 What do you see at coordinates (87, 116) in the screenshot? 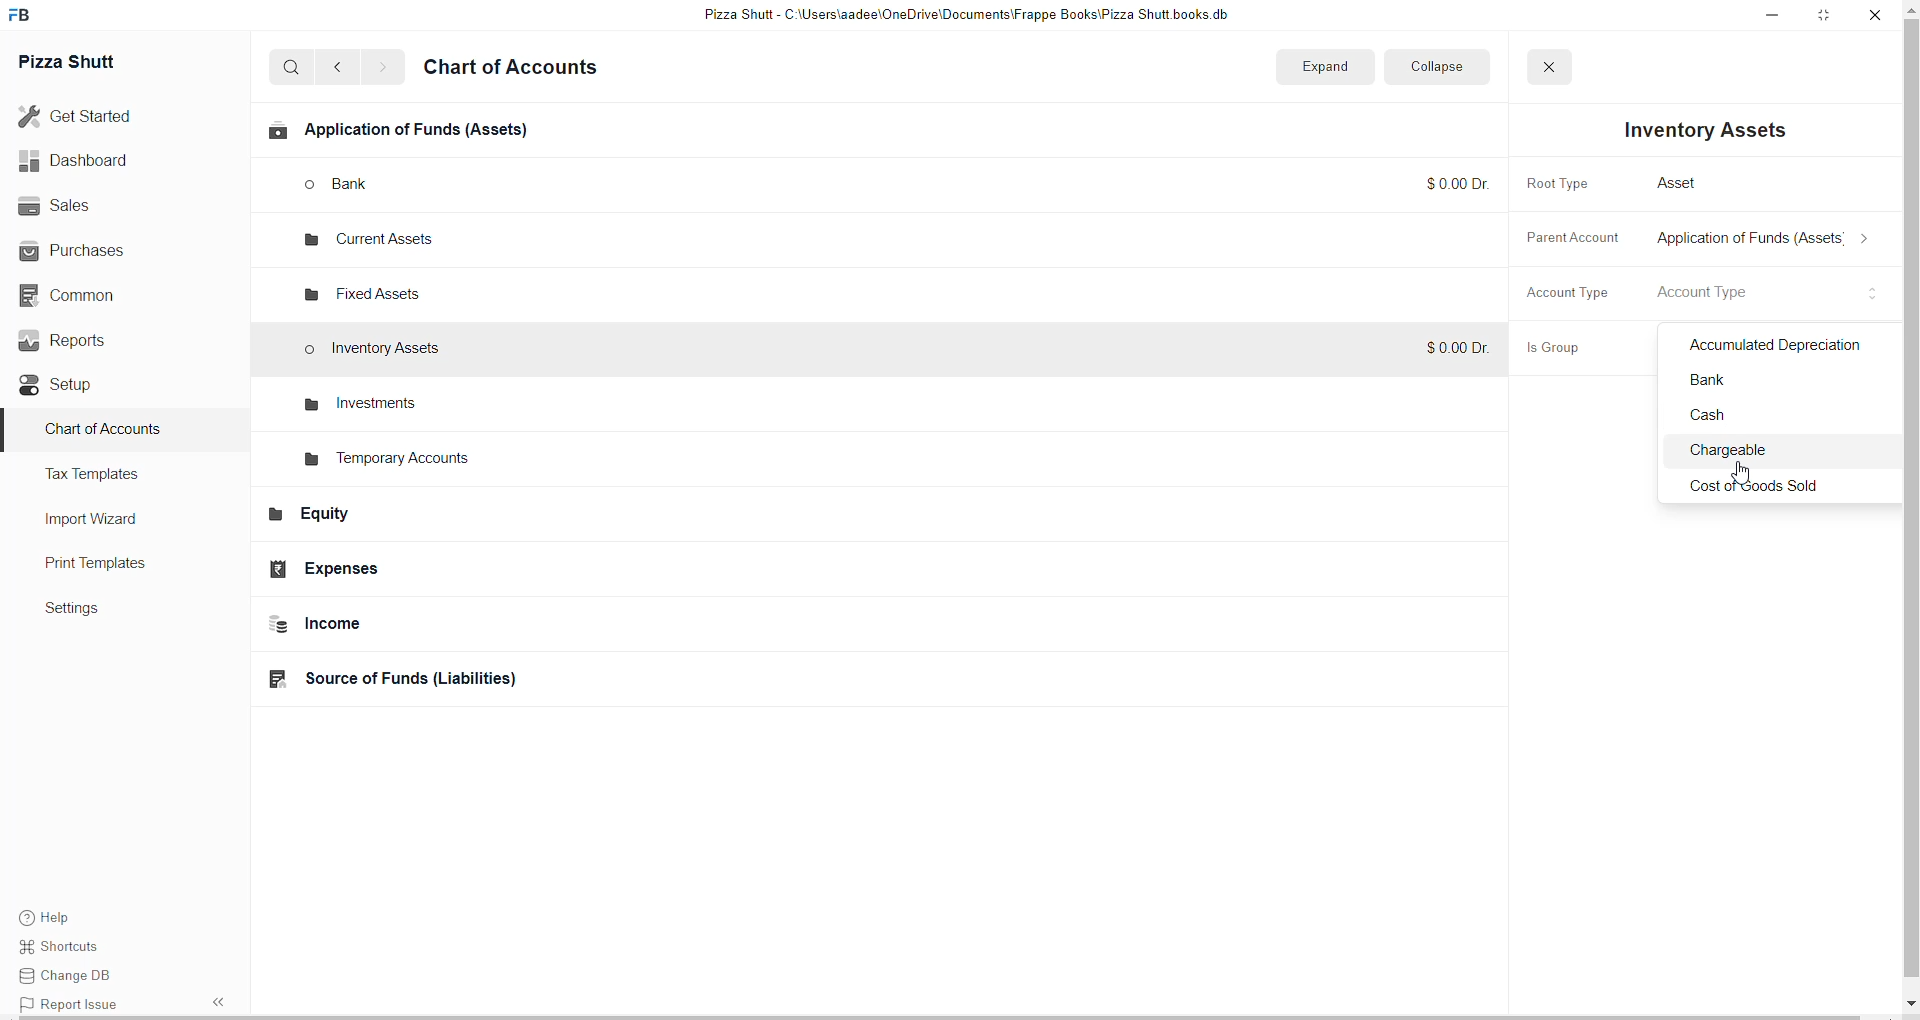
I see `Get started ` at bounding box center [87, 116].